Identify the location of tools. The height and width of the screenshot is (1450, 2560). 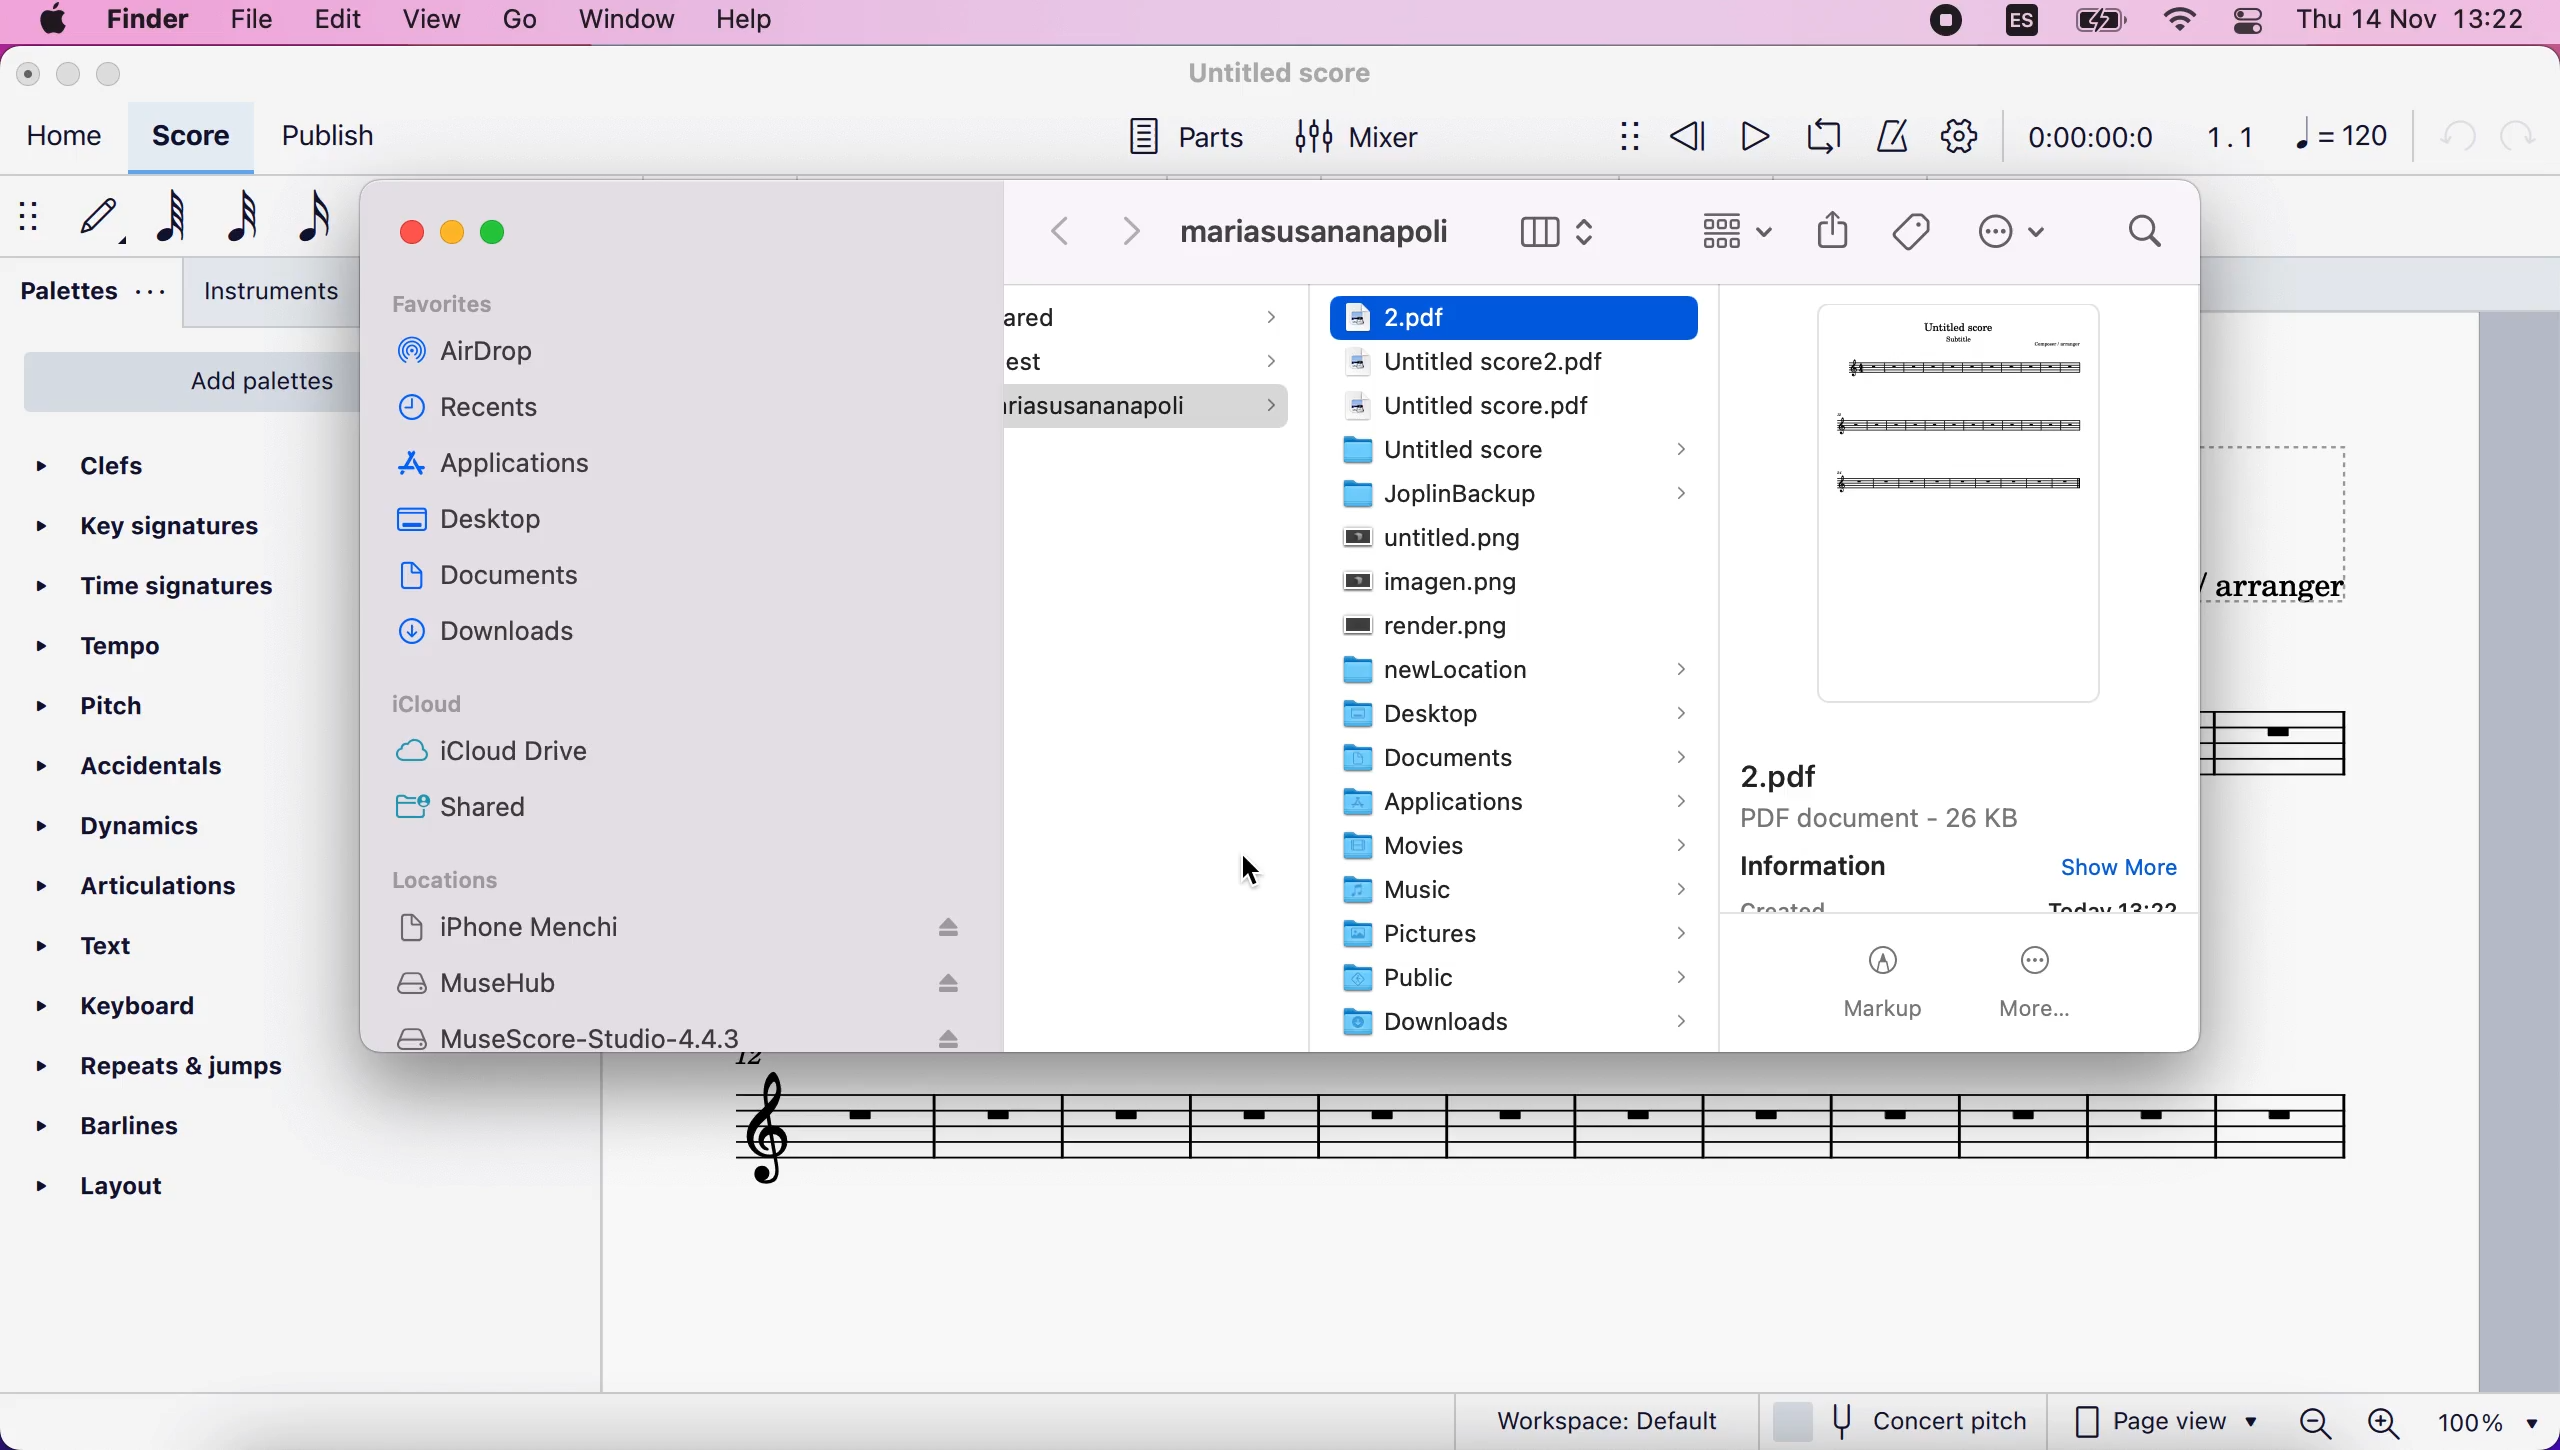
(747, 22).